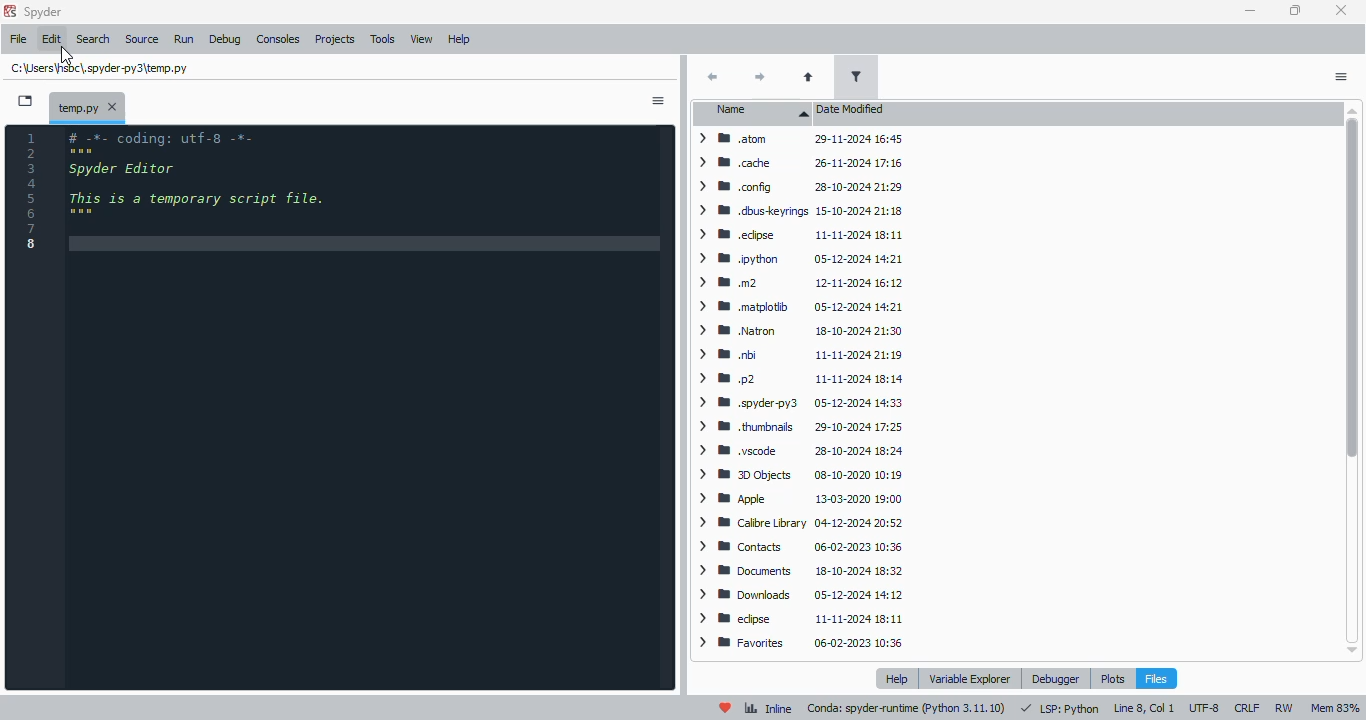 This screenshot has height=720, width=1366. I want to click on spyder, so click(44, 12).